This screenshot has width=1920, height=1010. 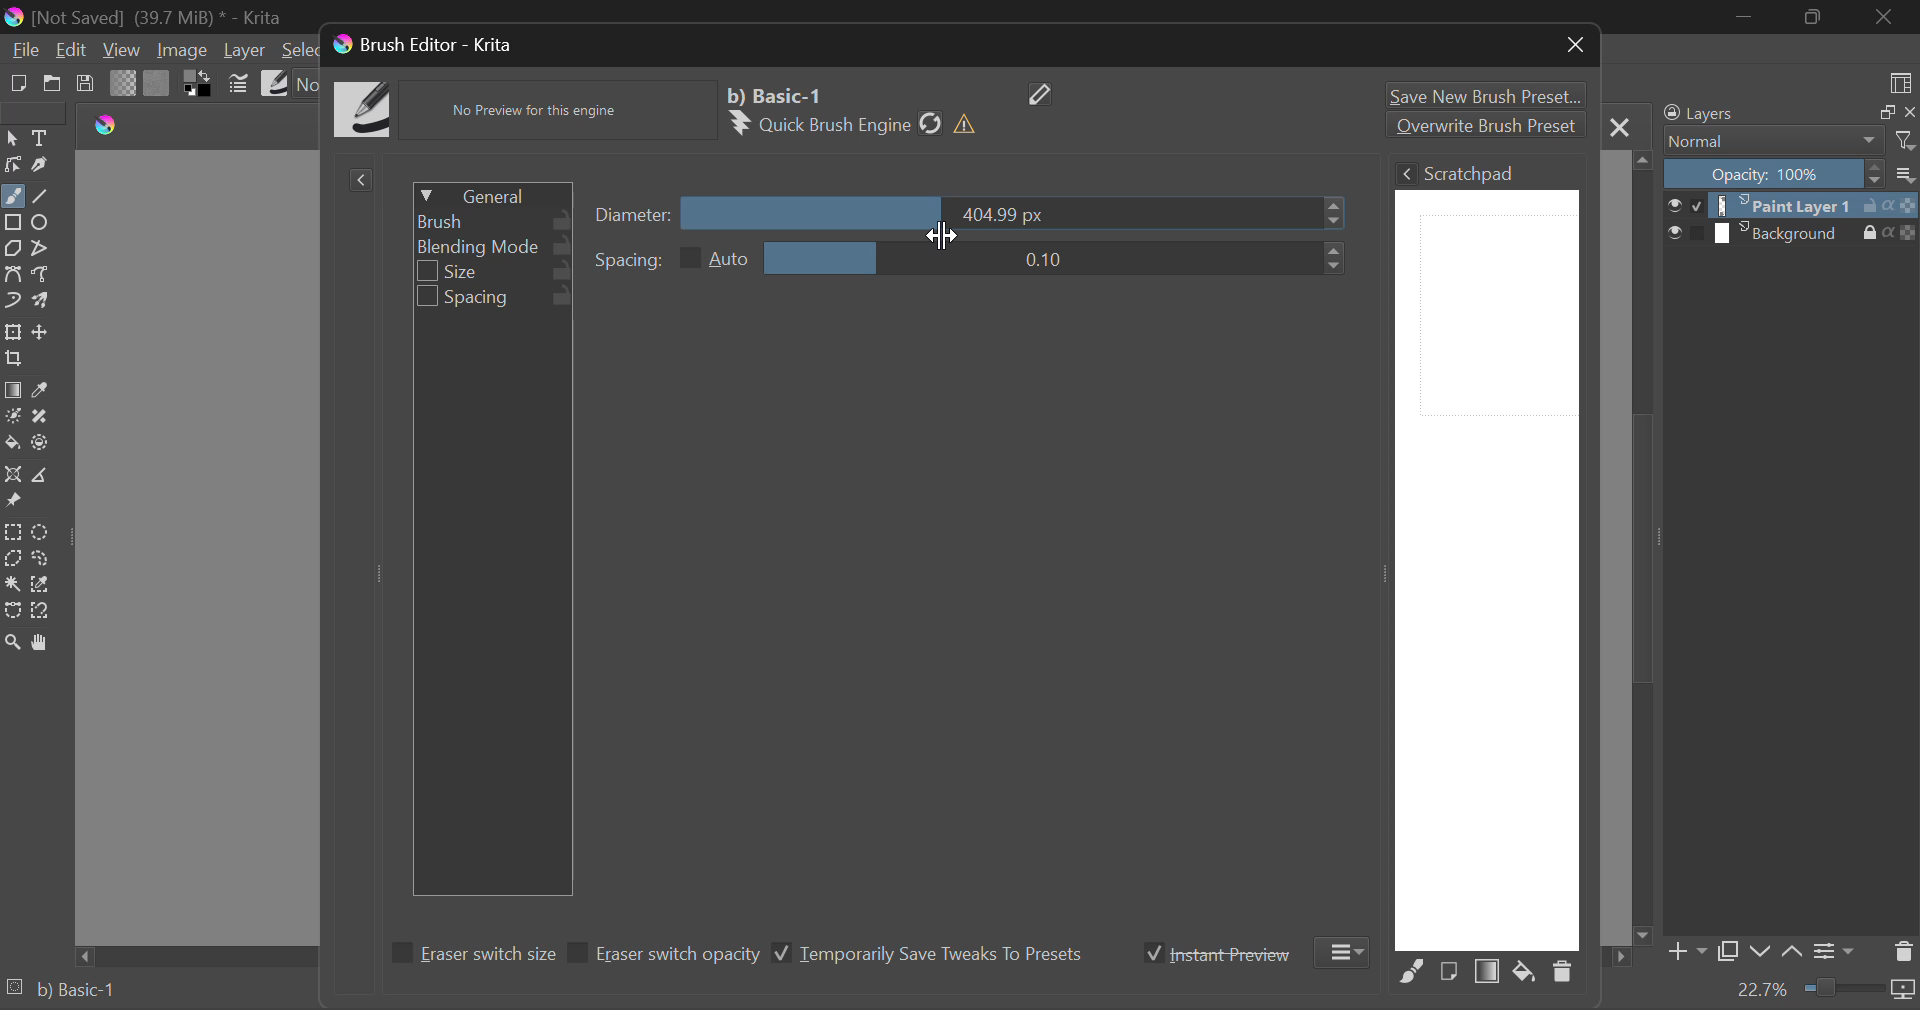 I want to click on Freehand Selection, so click(x=40, y=560).